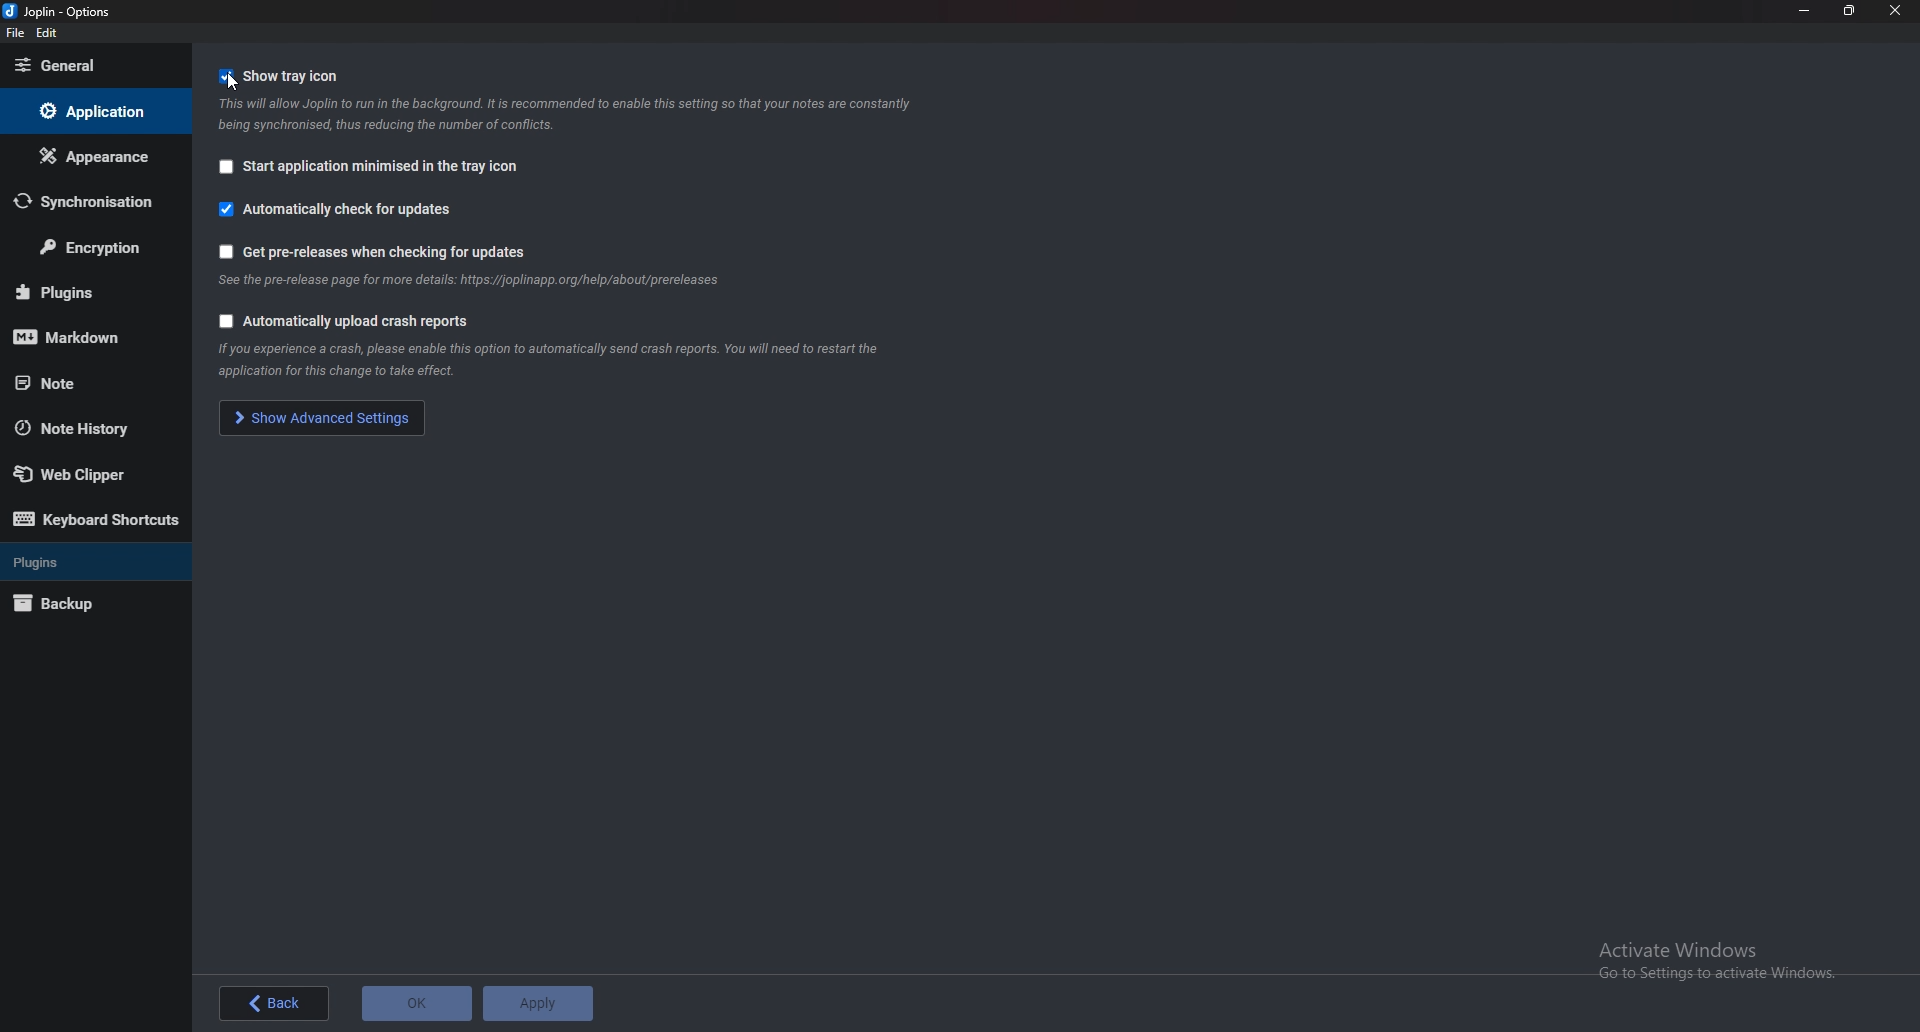  What do you see at coordinates (538, 1003) in the screenshot?
I see `Apply` at bounding box center [538, 1003].